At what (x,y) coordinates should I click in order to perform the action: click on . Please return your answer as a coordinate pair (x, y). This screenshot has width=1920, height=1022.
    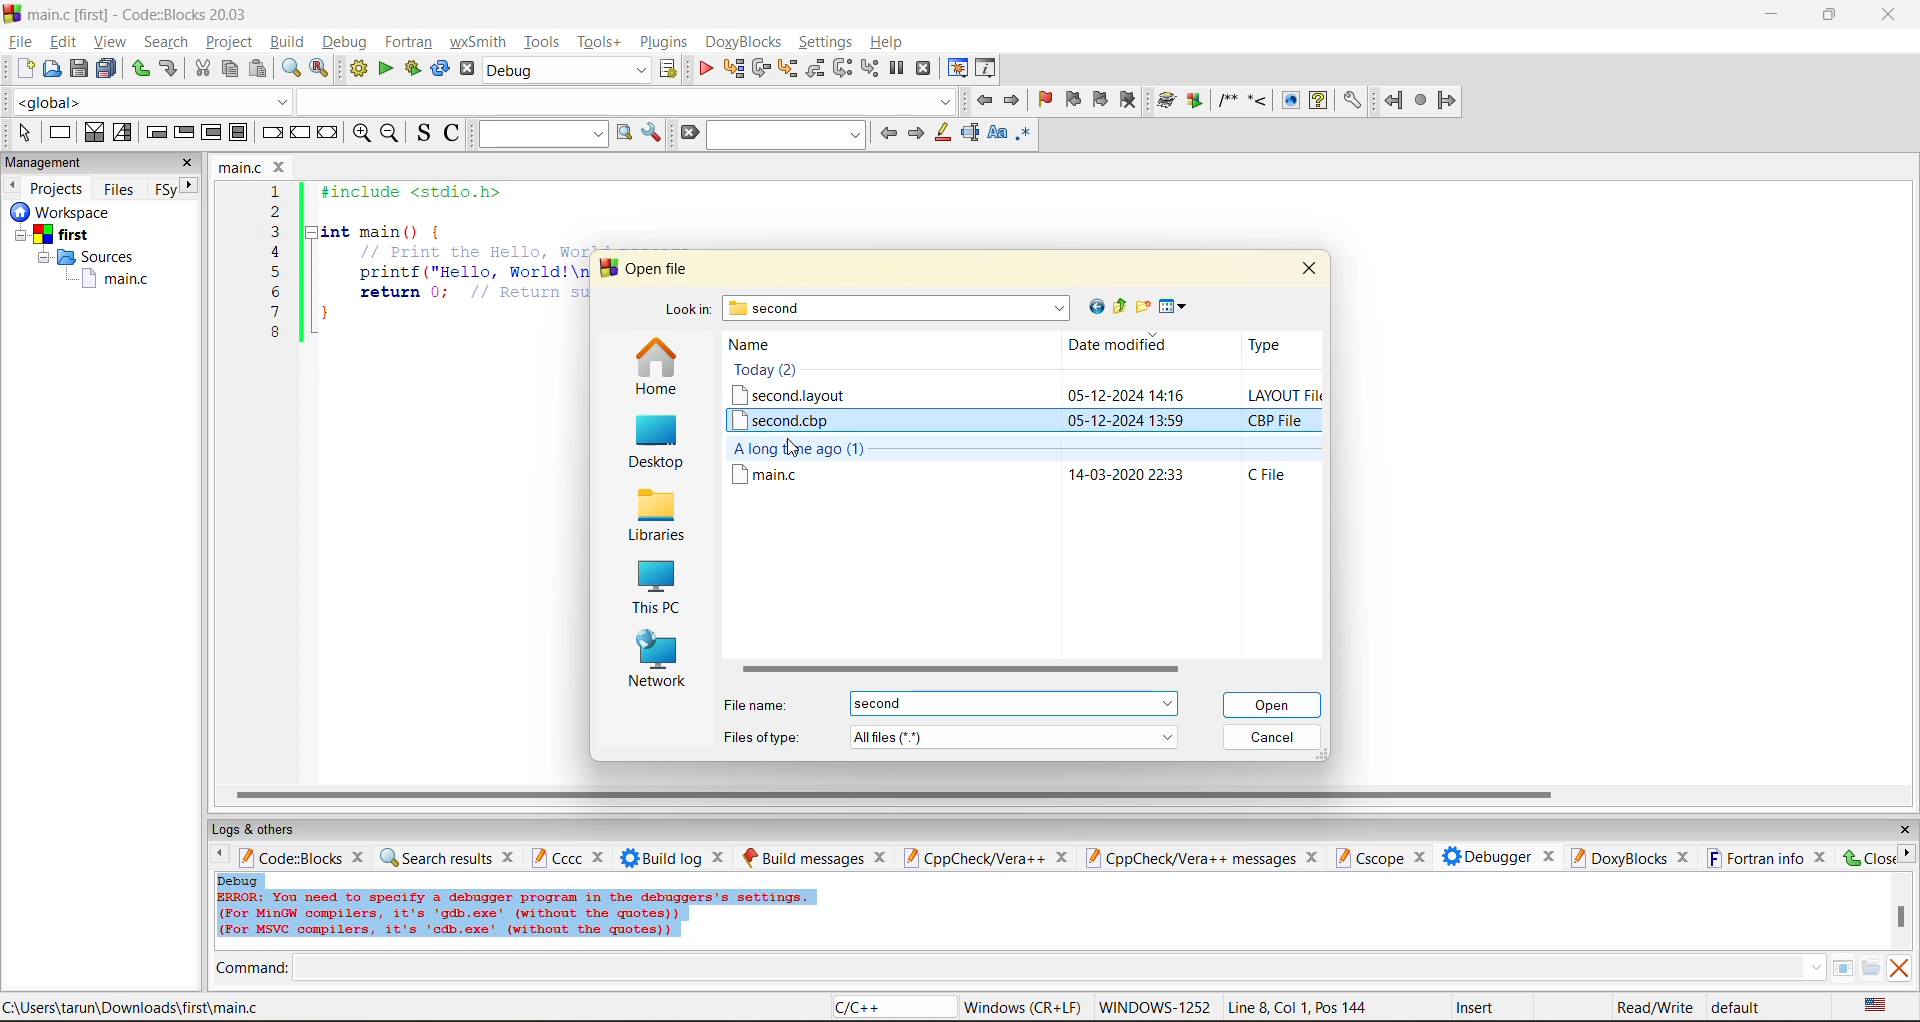
    Looking at the image, I should click on (56, 212).